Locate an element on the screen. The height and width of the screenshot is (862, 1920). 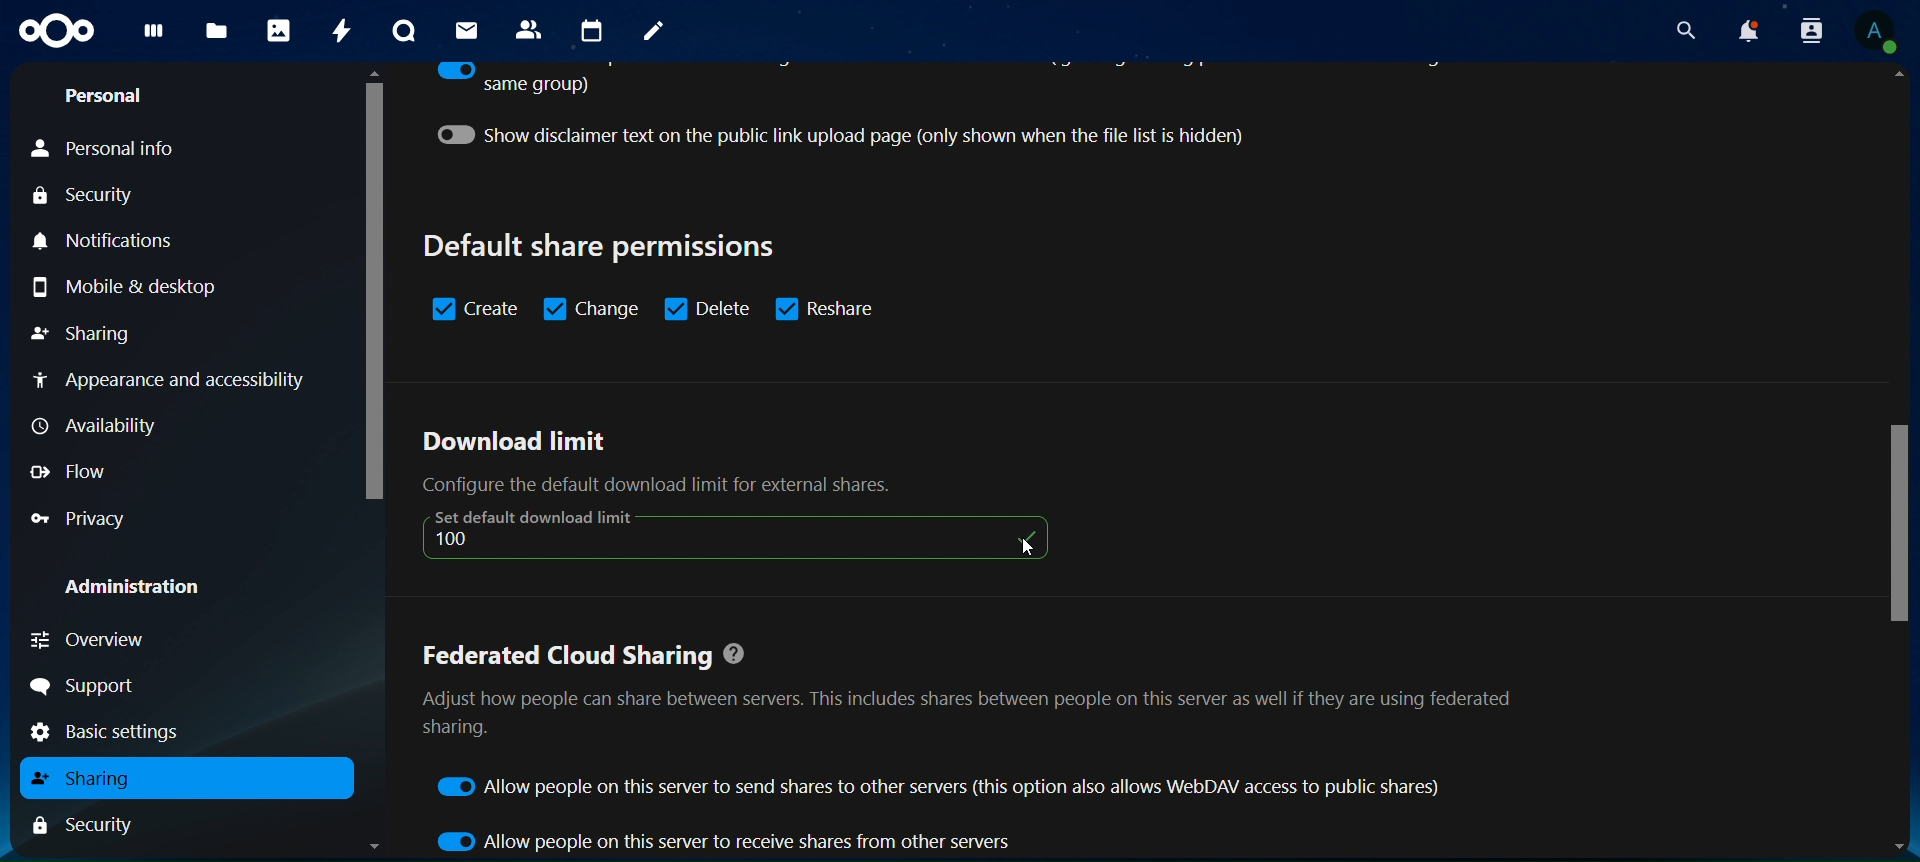
Configure the default download limit is located at coordinates (681, 485).